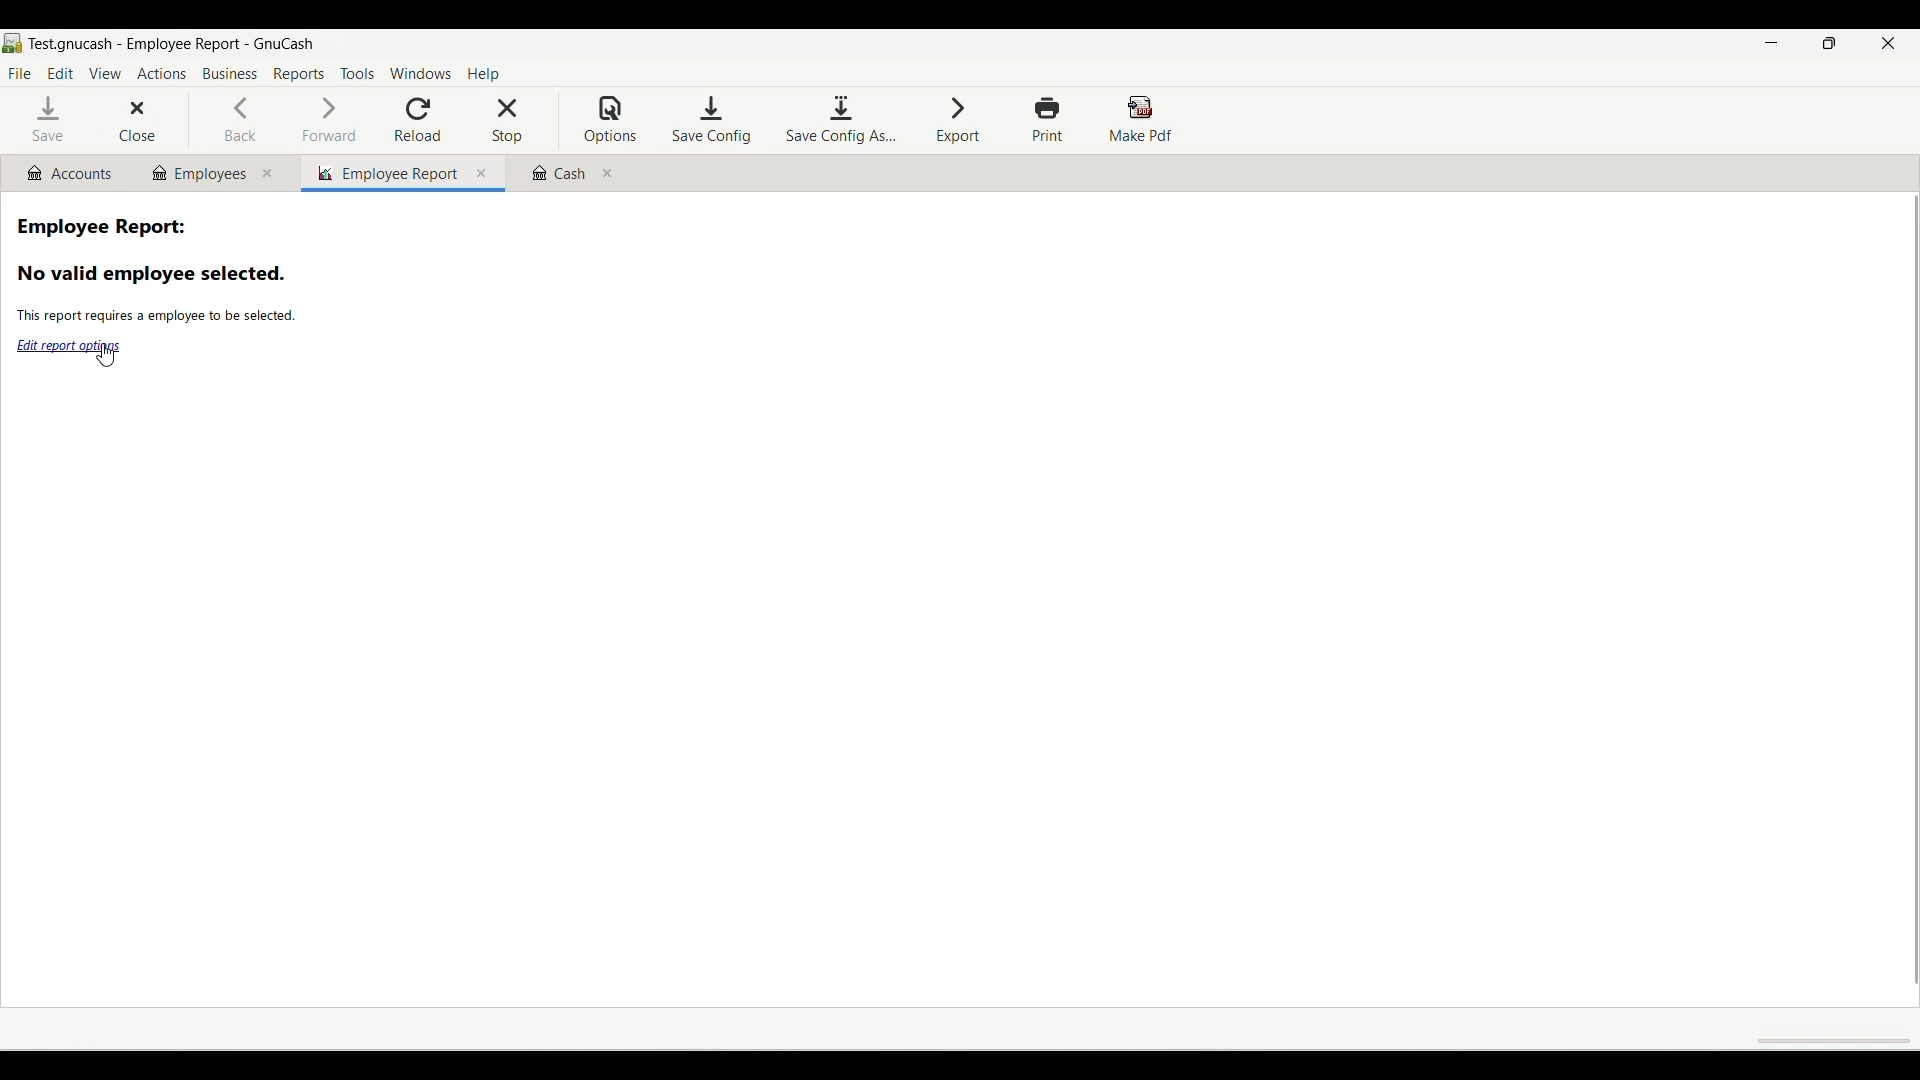  What do you see at coordinates (484, 73) in the screenshot?
I see `Help` at bounding box center [484, 73].